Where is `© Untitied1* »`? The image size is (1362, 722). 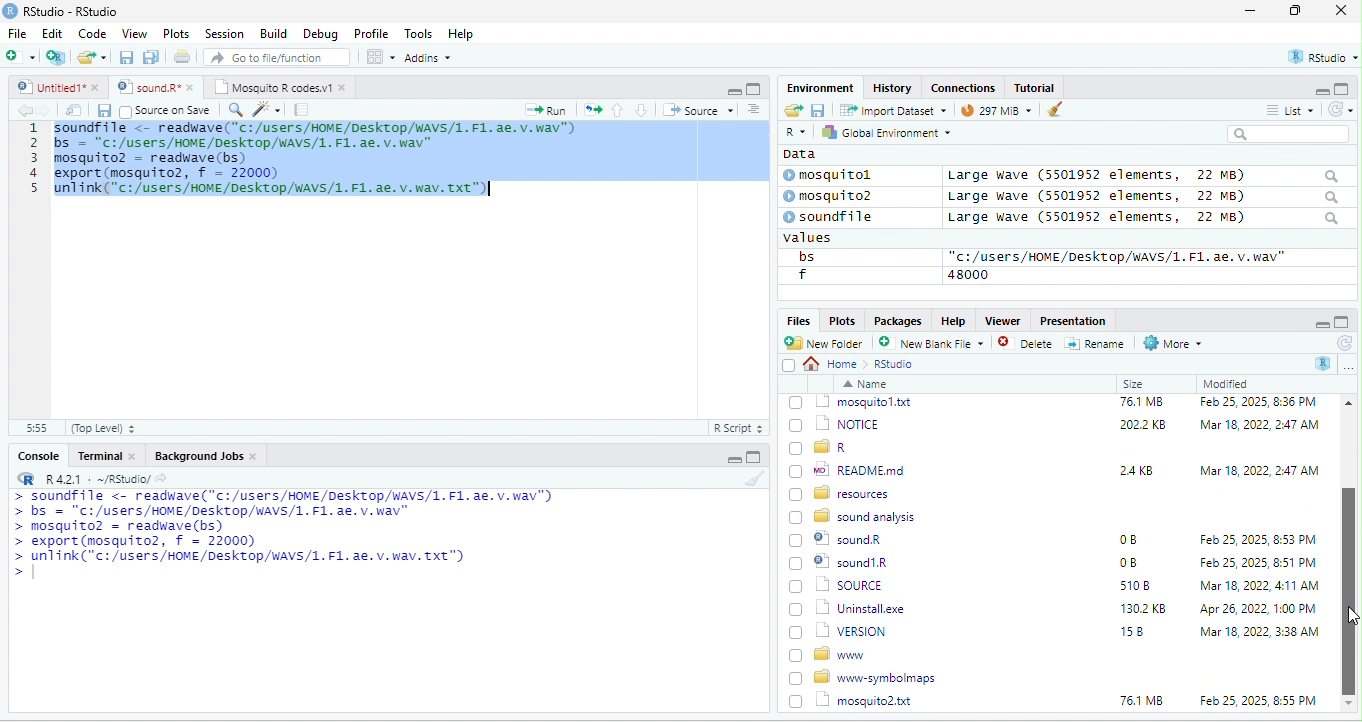
© Untitied1* » is located at coordinates (54, 87).